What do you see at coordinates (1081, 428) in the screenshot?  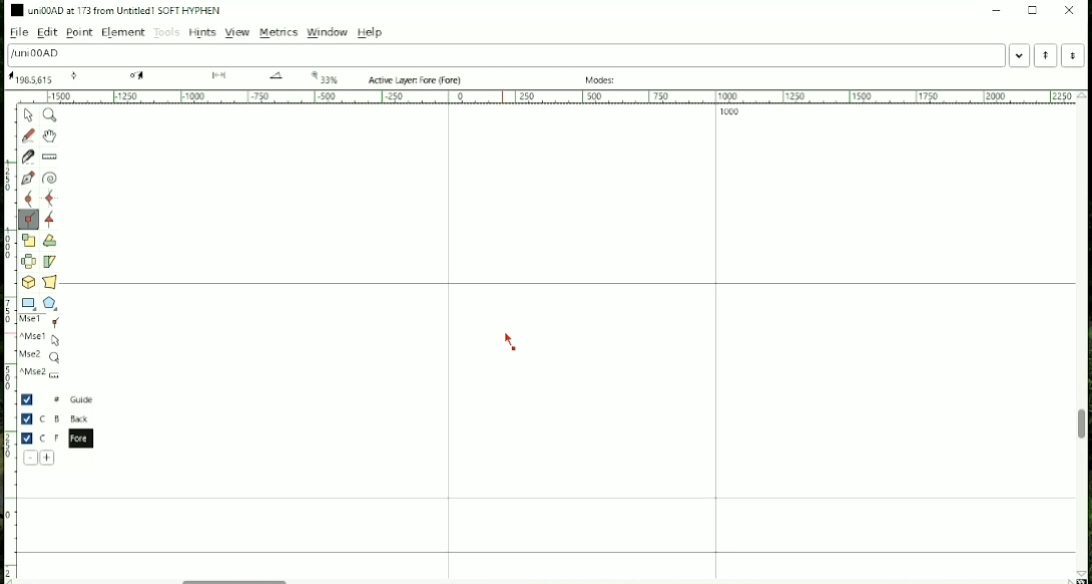 I see `Vertical scrollbar` at bounding box center [1081, 428].